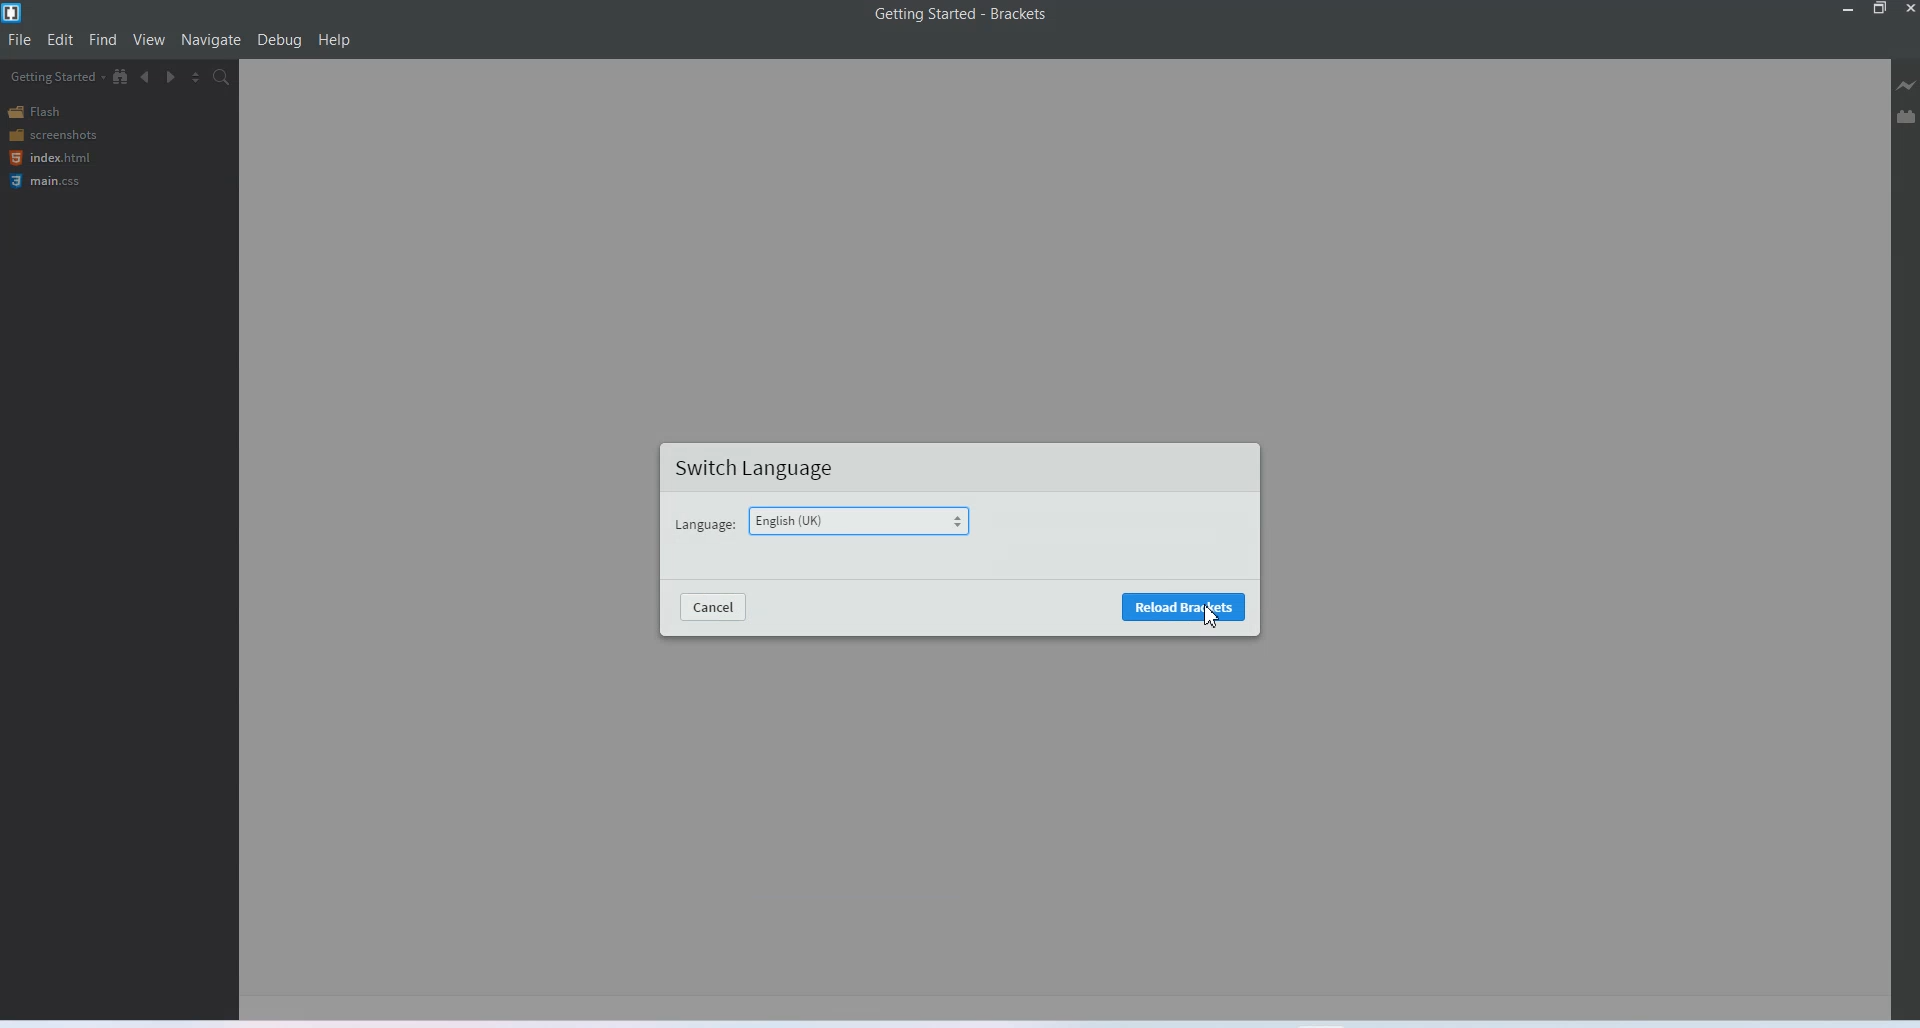  I want to click on Help, so click(334, 39).